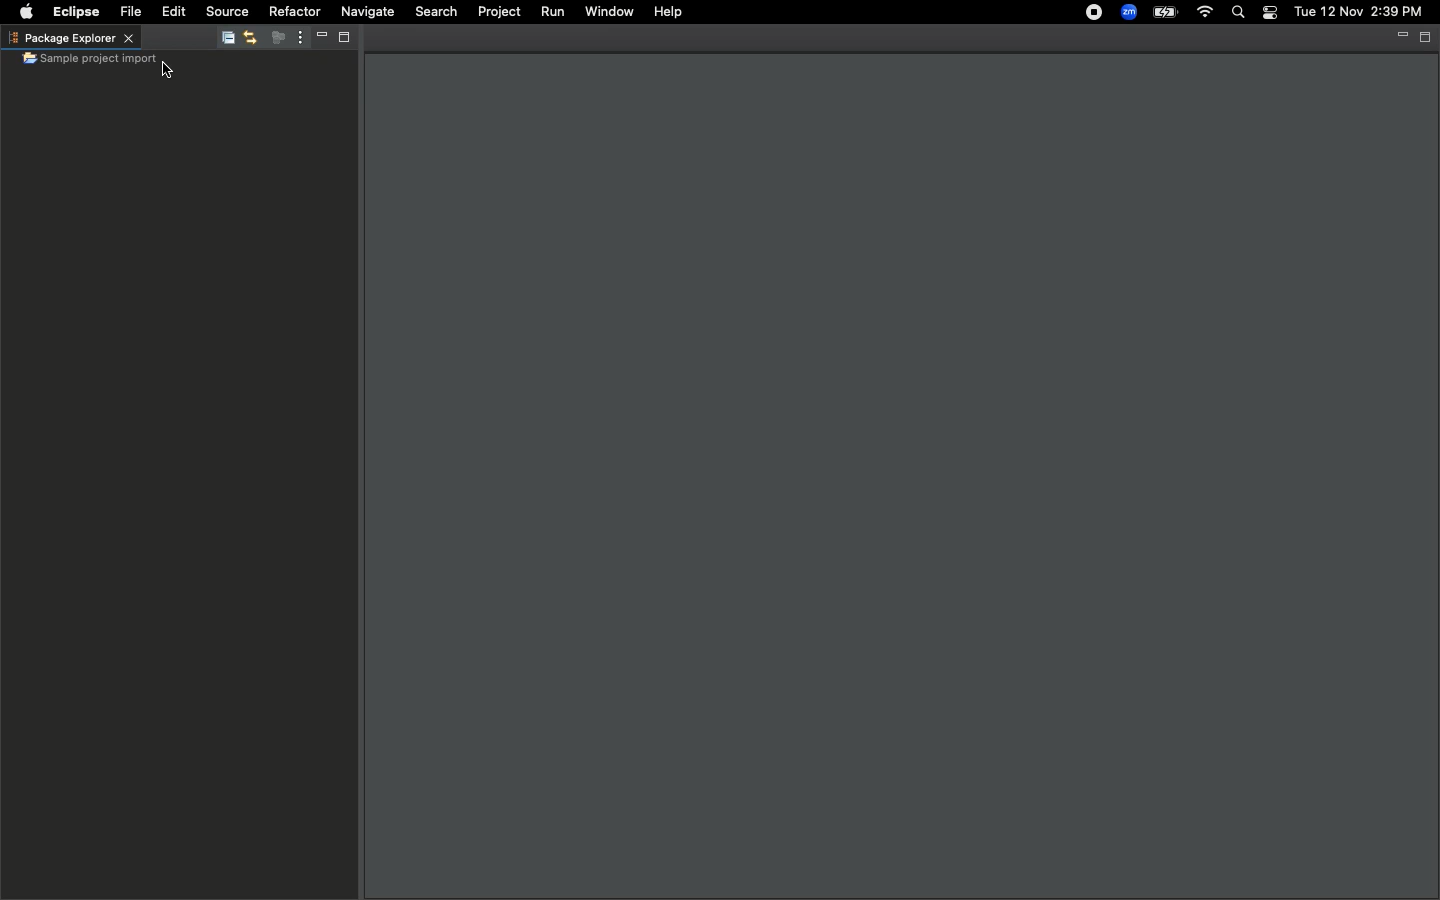  What do you see at coordinates (1426, 37) in the screenshot?
I see `Maximize` at bounding box center [1426, 37].